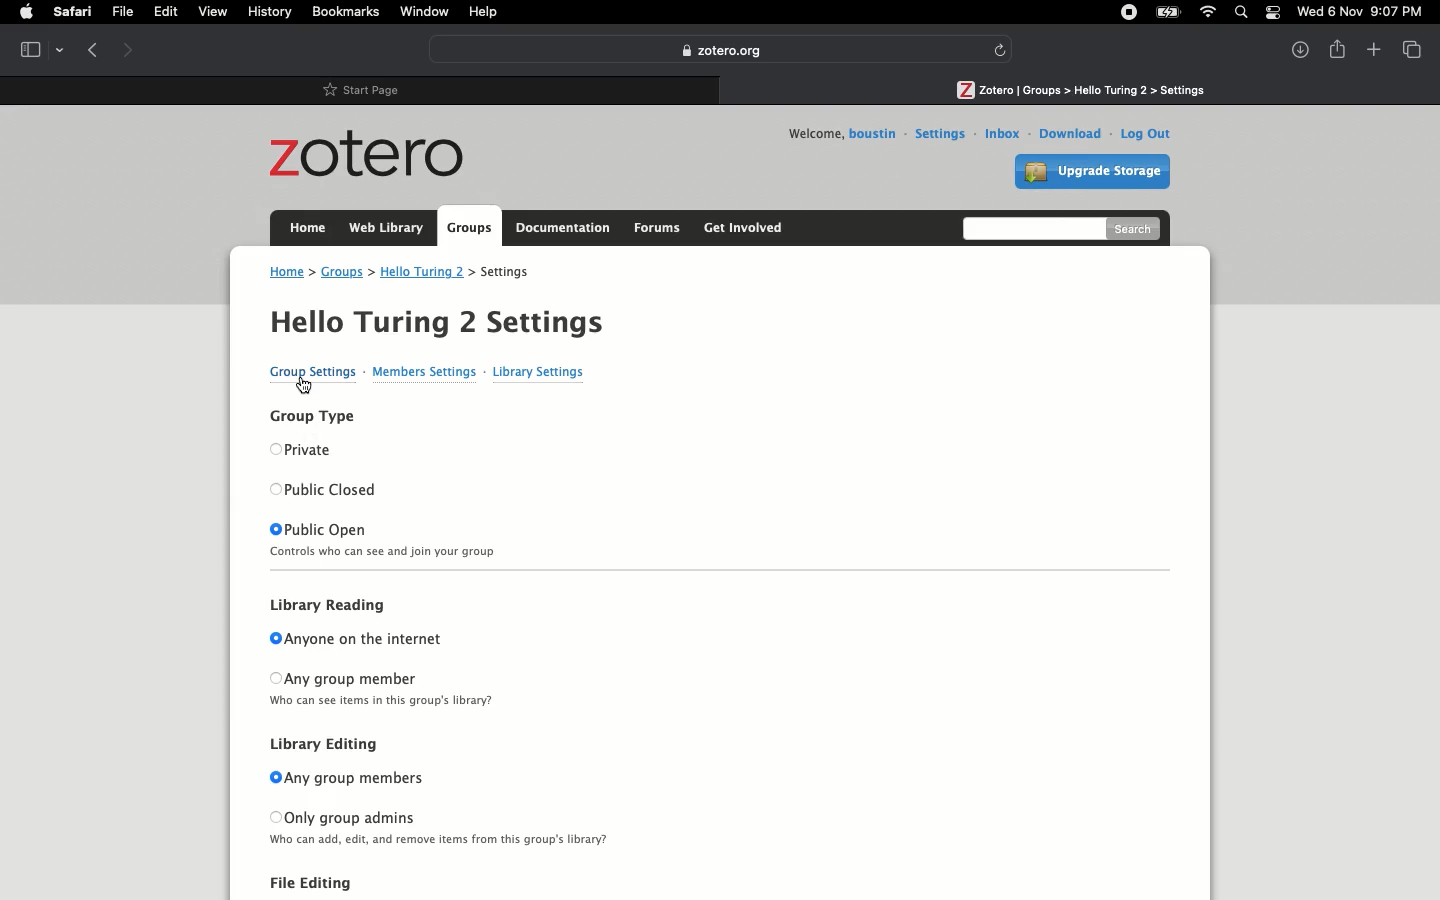 The height and width of the screenshot is (900, 1440). What do you see at coordinates (467, 228) in the screenshot?
I see `Groups` at bounding box center [467, 228].